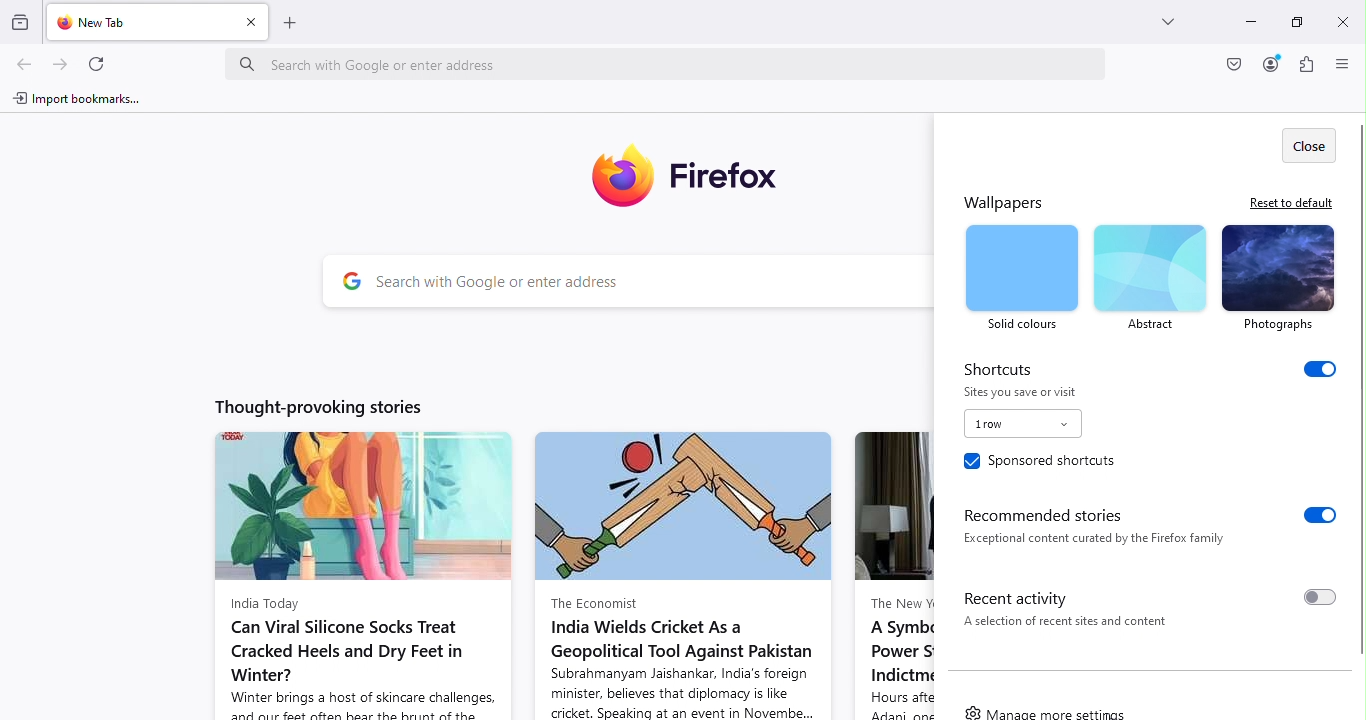 Image resolution: width=1366 pixels, height=720 pixels. What do you see at coordinates (22, 65) in the screenshot?
I see `Go back one page` at bounding box center [22, 65].